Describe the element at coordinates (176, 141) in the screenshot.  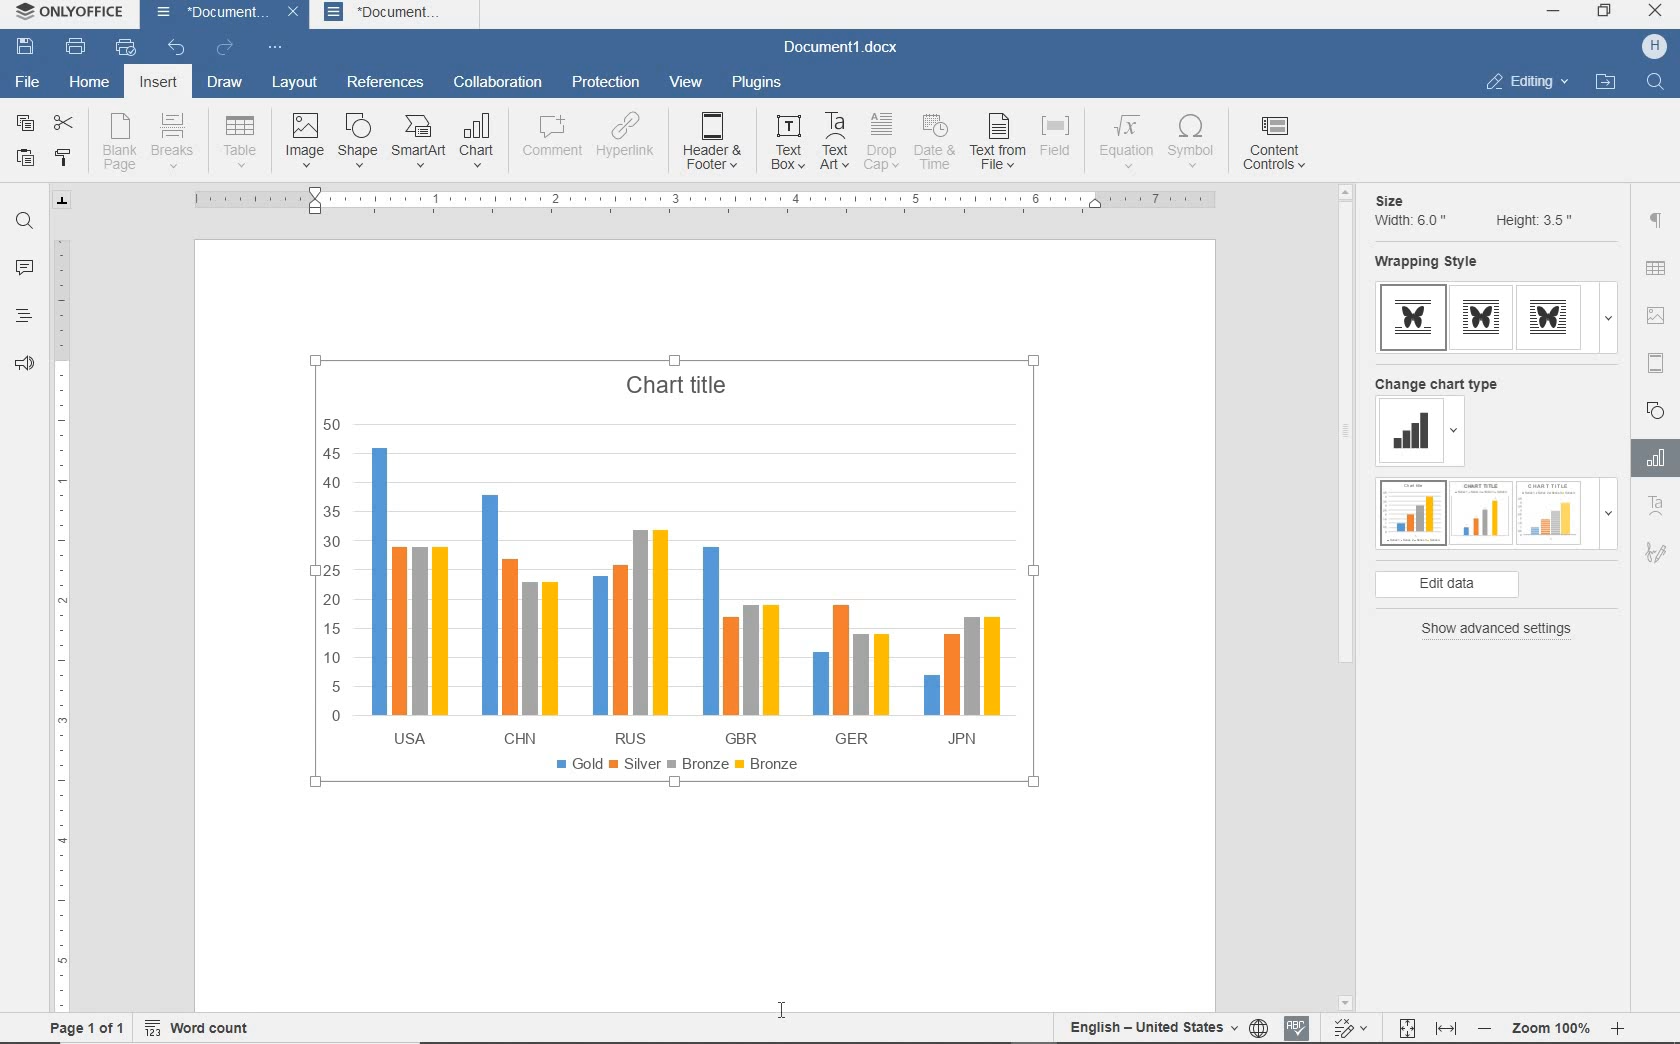
I see `breaks` at that location.